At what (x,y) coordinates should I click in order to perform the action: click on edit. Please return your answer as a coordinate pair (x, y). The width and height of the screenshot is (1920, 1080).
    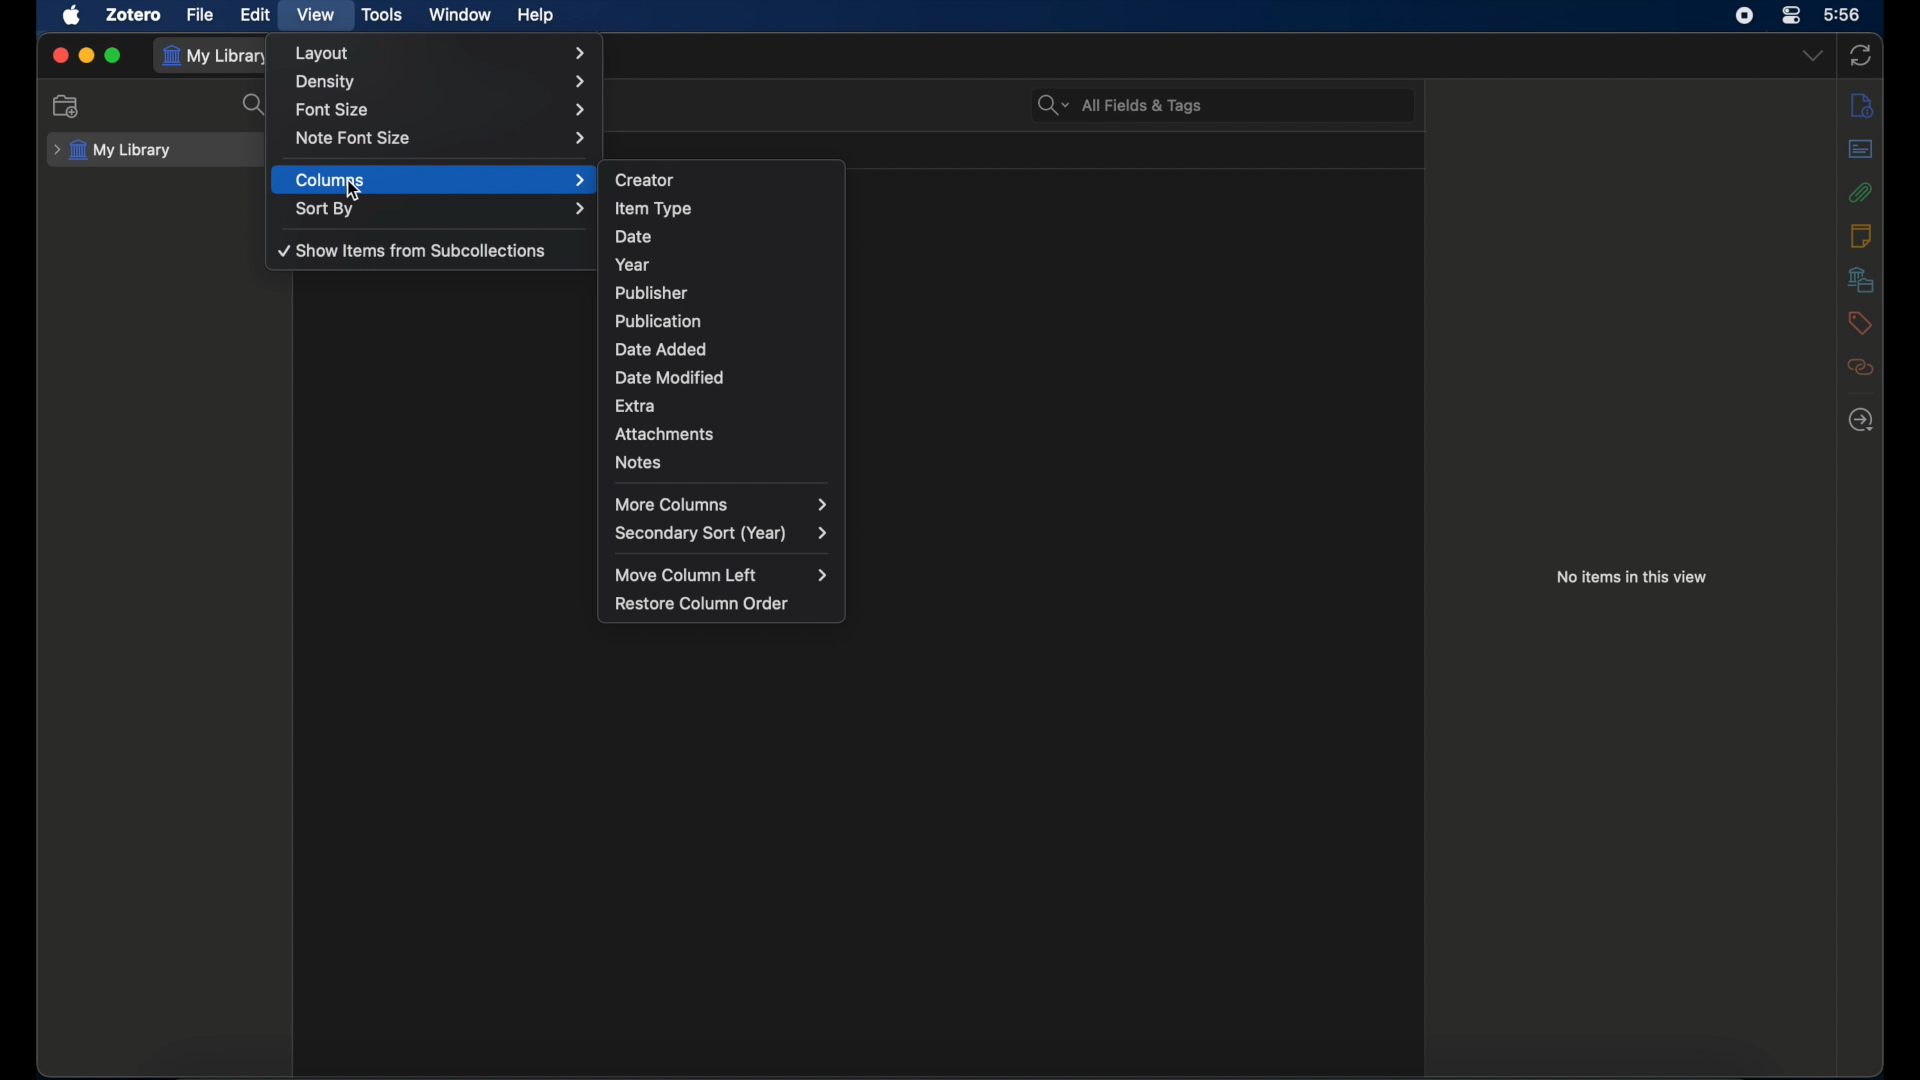
    Looking at the image, I should click on (258, 14).